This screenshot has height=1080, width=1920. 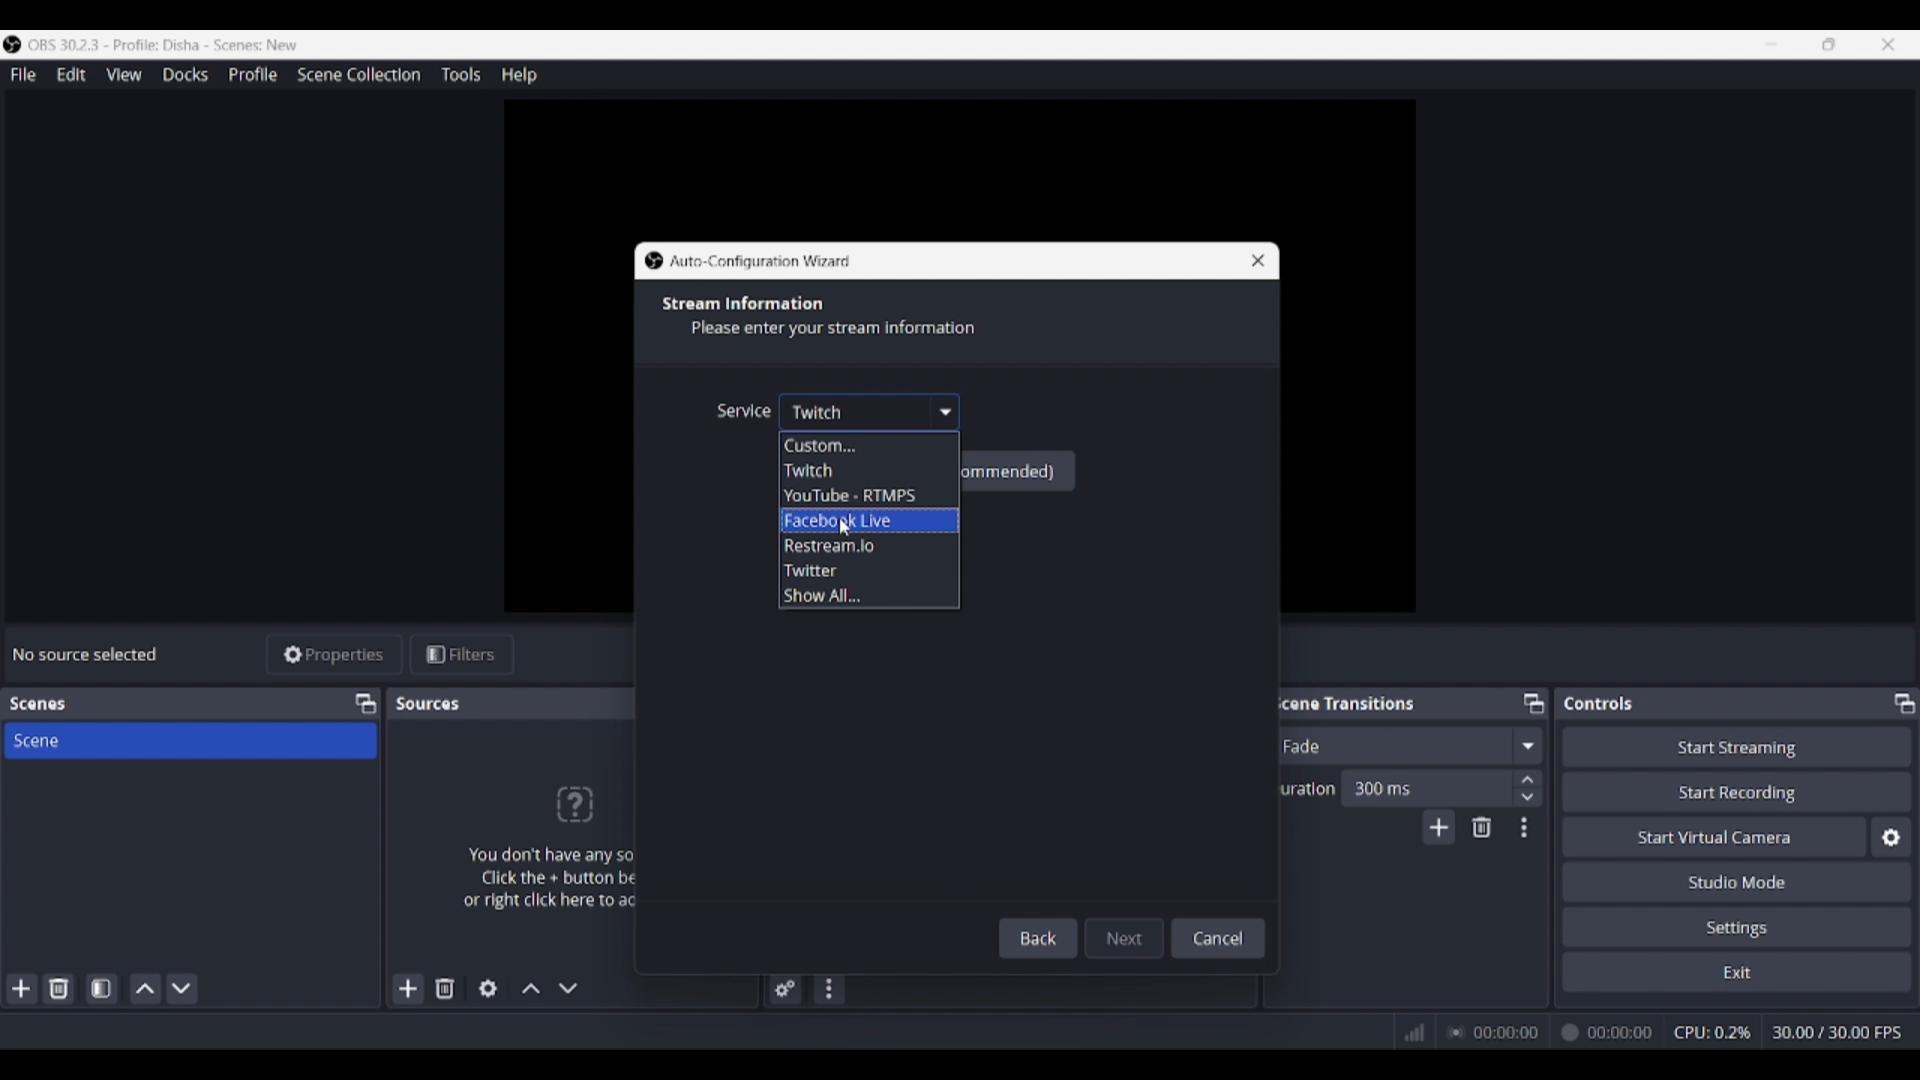 What do you see at coordinates (1891, 837) in the screenshot?
I see `Configure virtual camera` at bounding box center [1891, 837].